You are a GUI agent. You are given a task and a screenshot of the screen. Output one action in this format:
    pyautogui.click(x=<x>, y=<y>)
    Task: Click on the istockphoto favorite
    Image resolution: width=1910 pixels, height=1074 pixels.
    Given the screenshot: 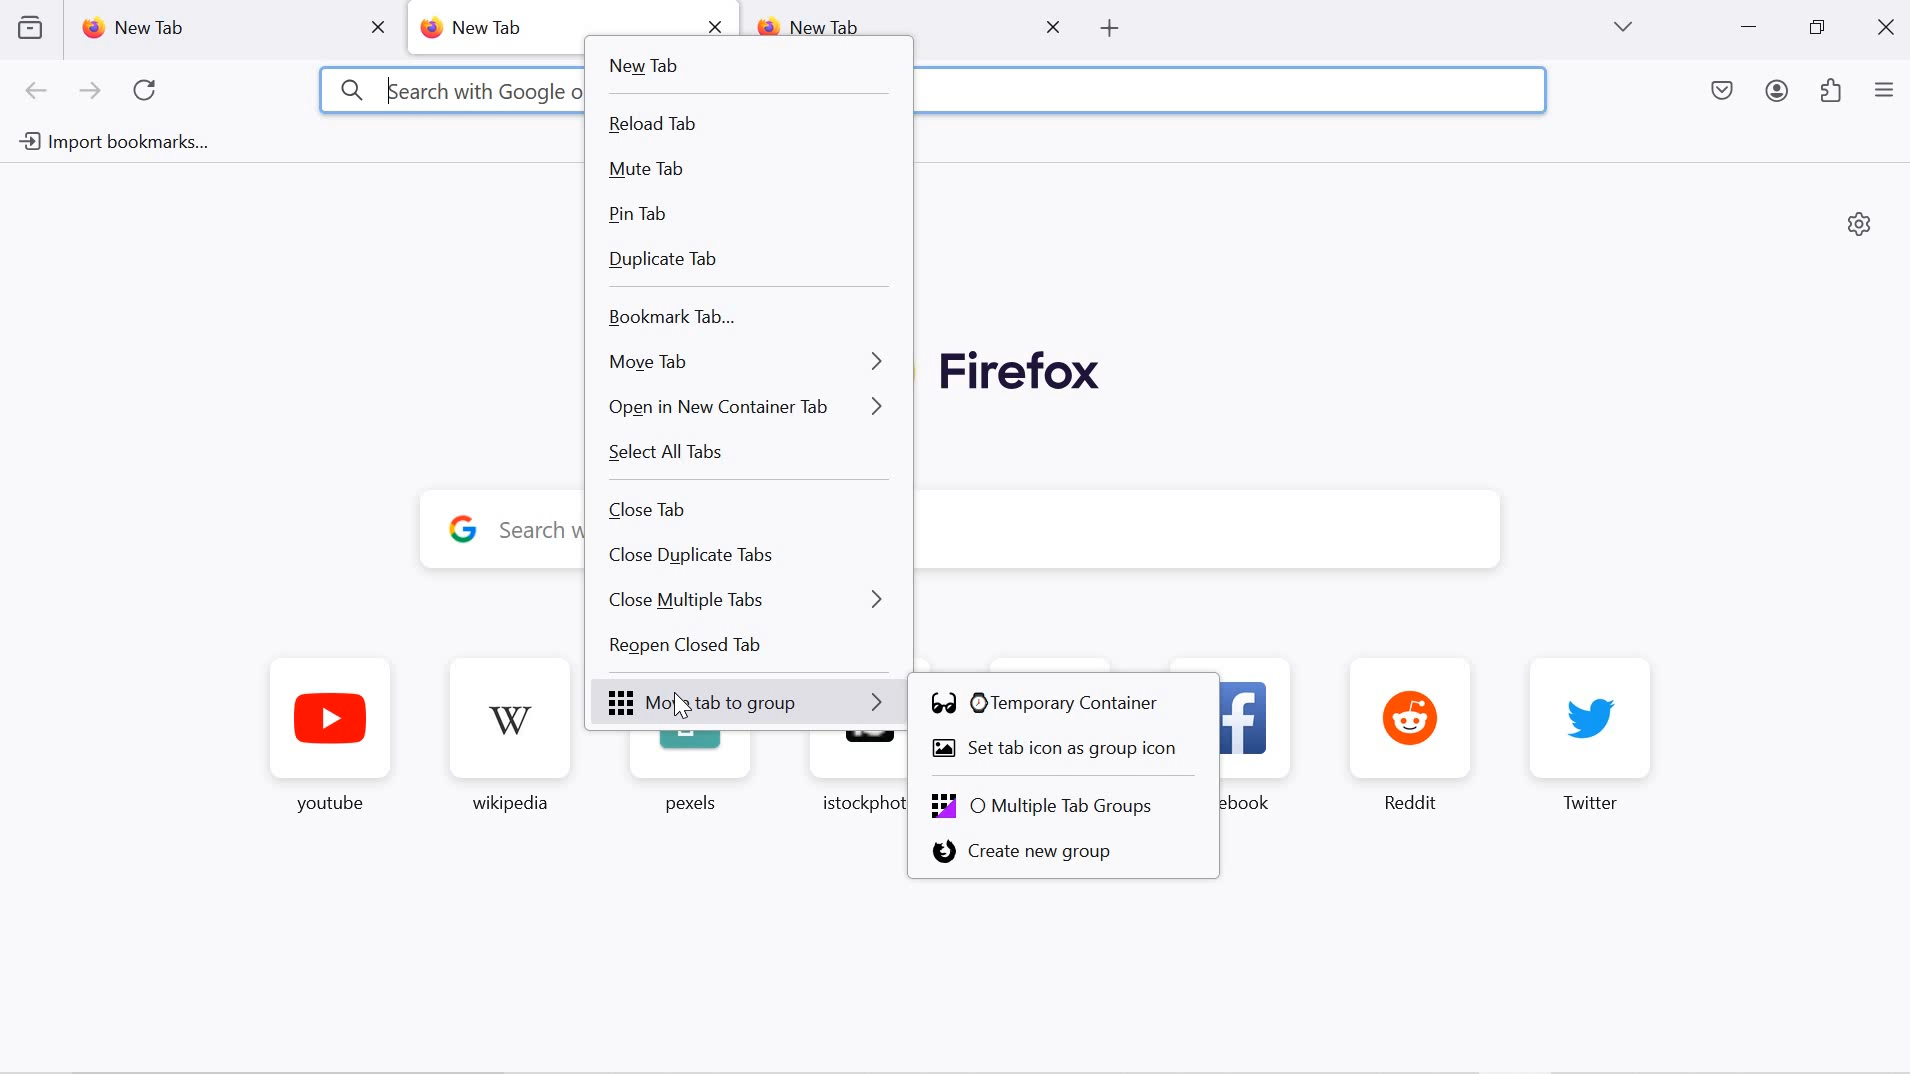 What is the action you would take?
    pyautogui.click(x=852, y=776)
    